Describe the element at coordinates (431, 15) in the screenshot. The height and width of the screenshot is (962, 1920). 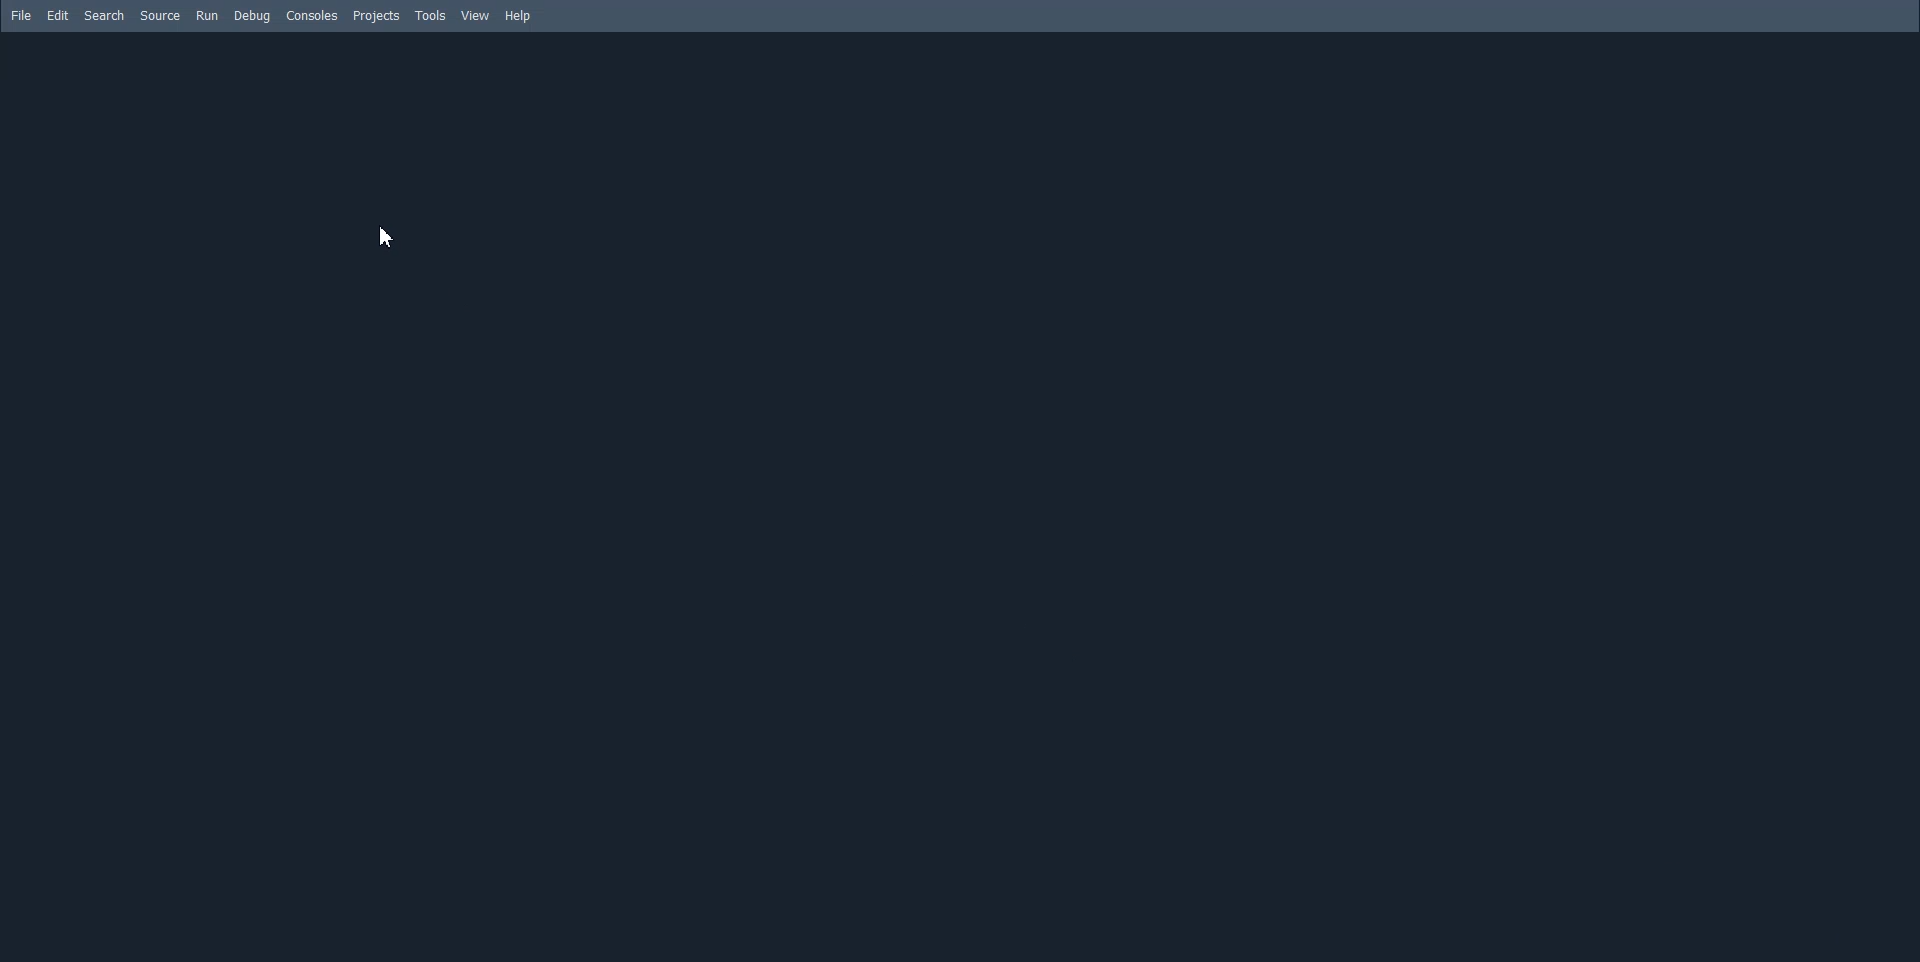
I see `Tools` at that location.